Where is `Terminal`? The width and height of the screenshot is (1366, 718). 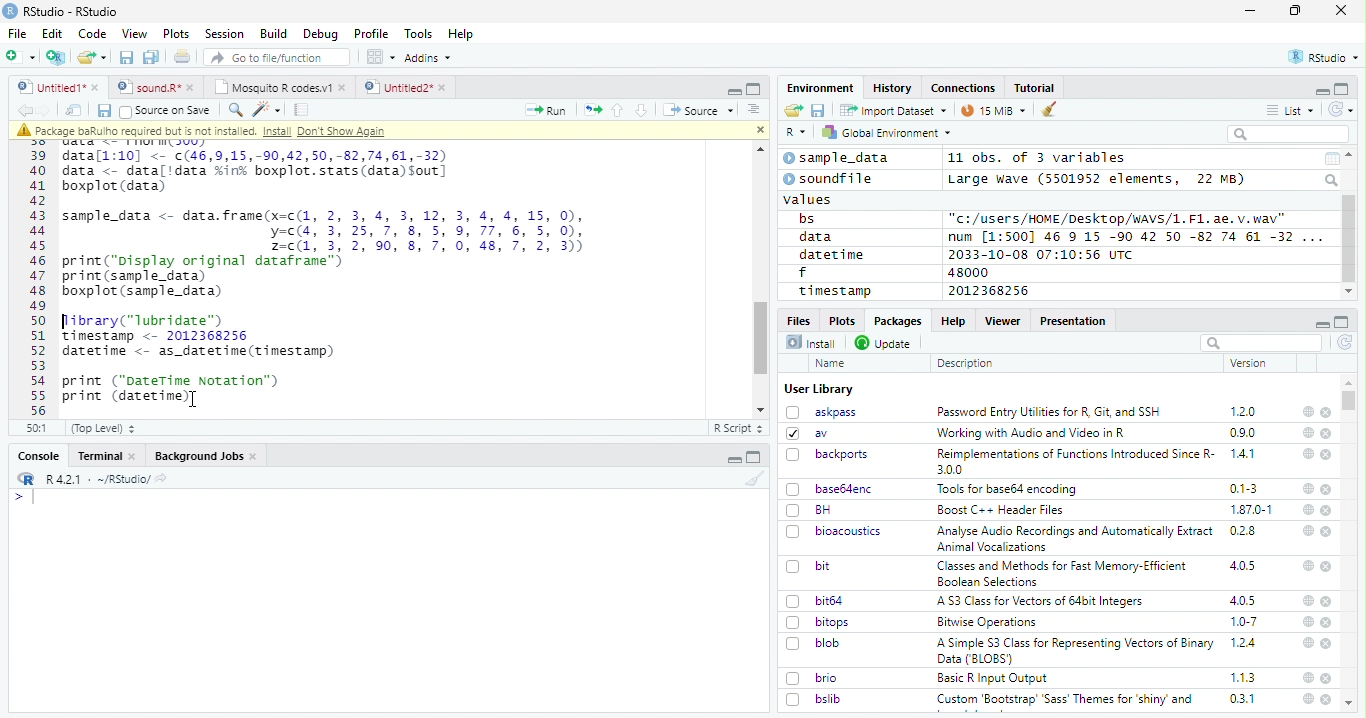 Terminal is located at coordinates (106, 456).